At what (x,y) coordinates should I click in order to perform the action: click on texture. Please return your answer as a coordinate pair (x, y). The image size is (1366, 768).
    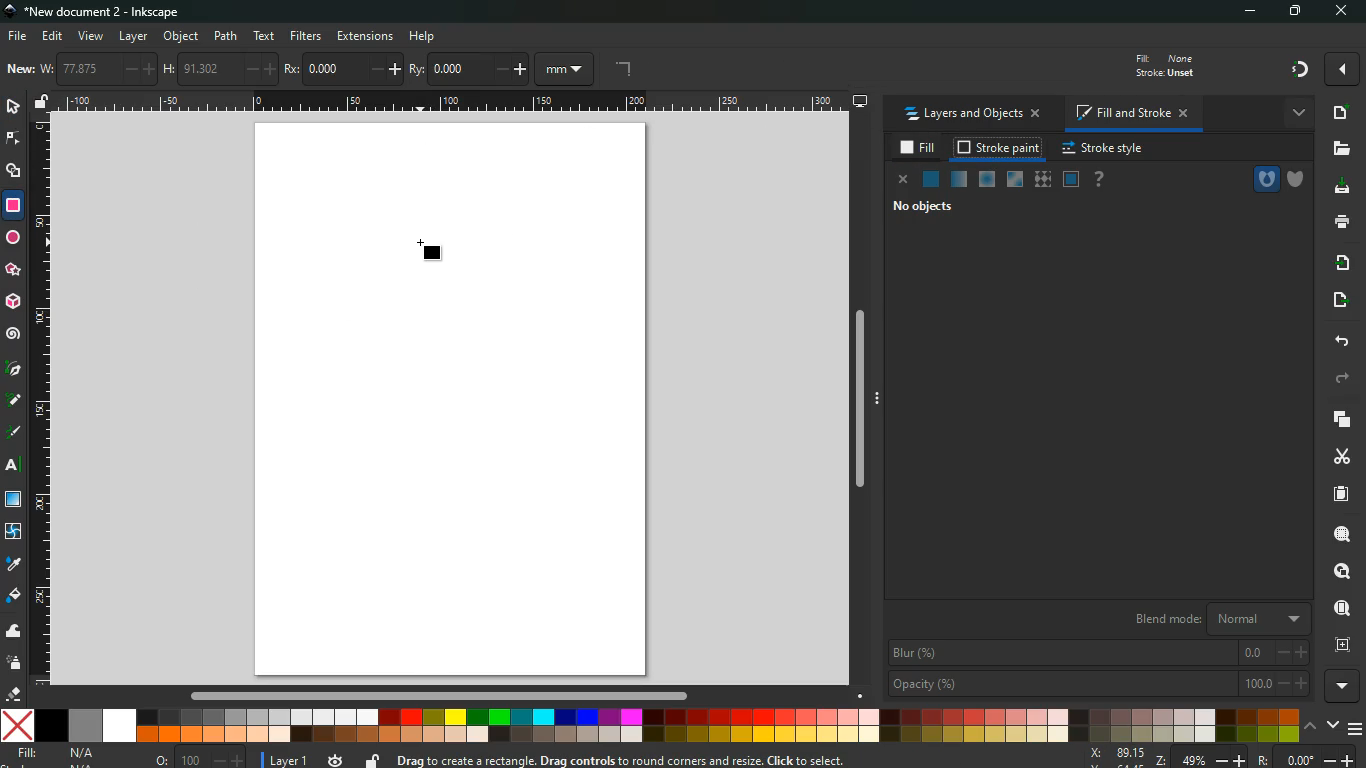
    Looking at the image, I should click on (1042, 180).